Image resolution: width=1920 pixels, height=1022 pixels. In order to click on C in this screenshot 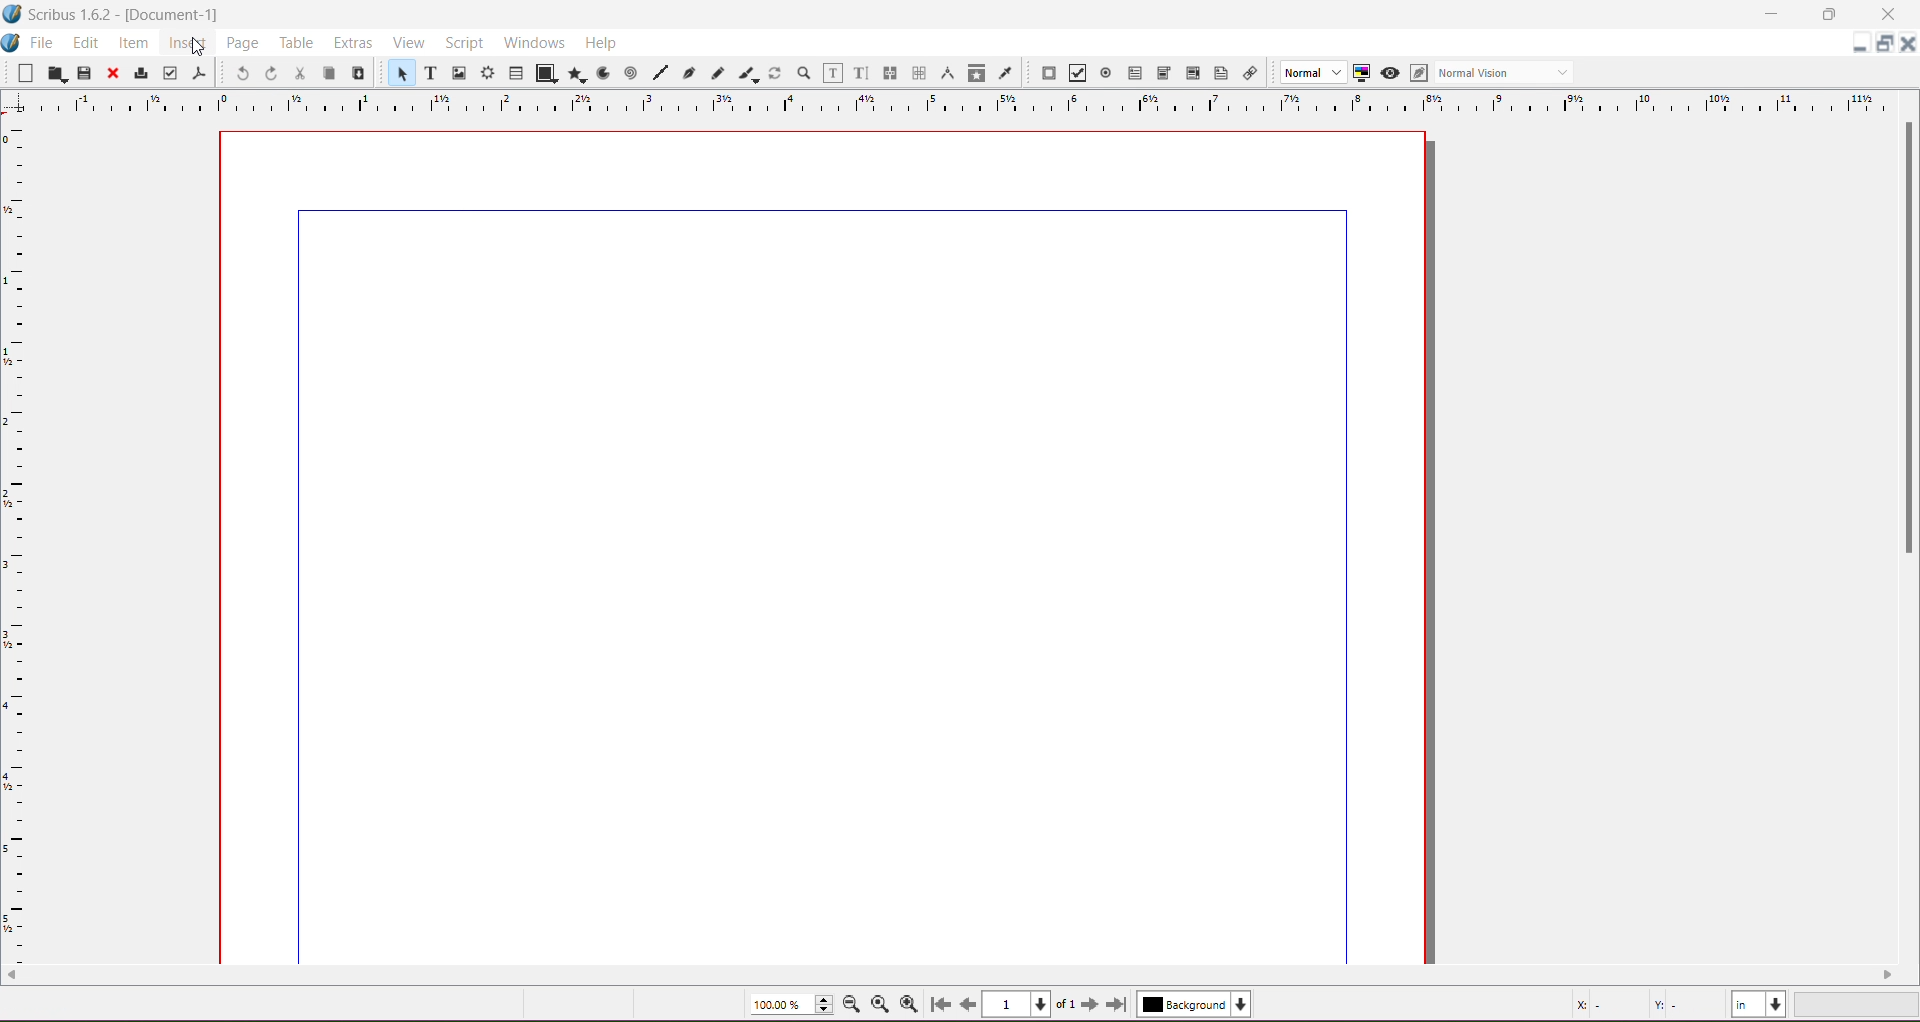, I will do `click(1887, 15)`.